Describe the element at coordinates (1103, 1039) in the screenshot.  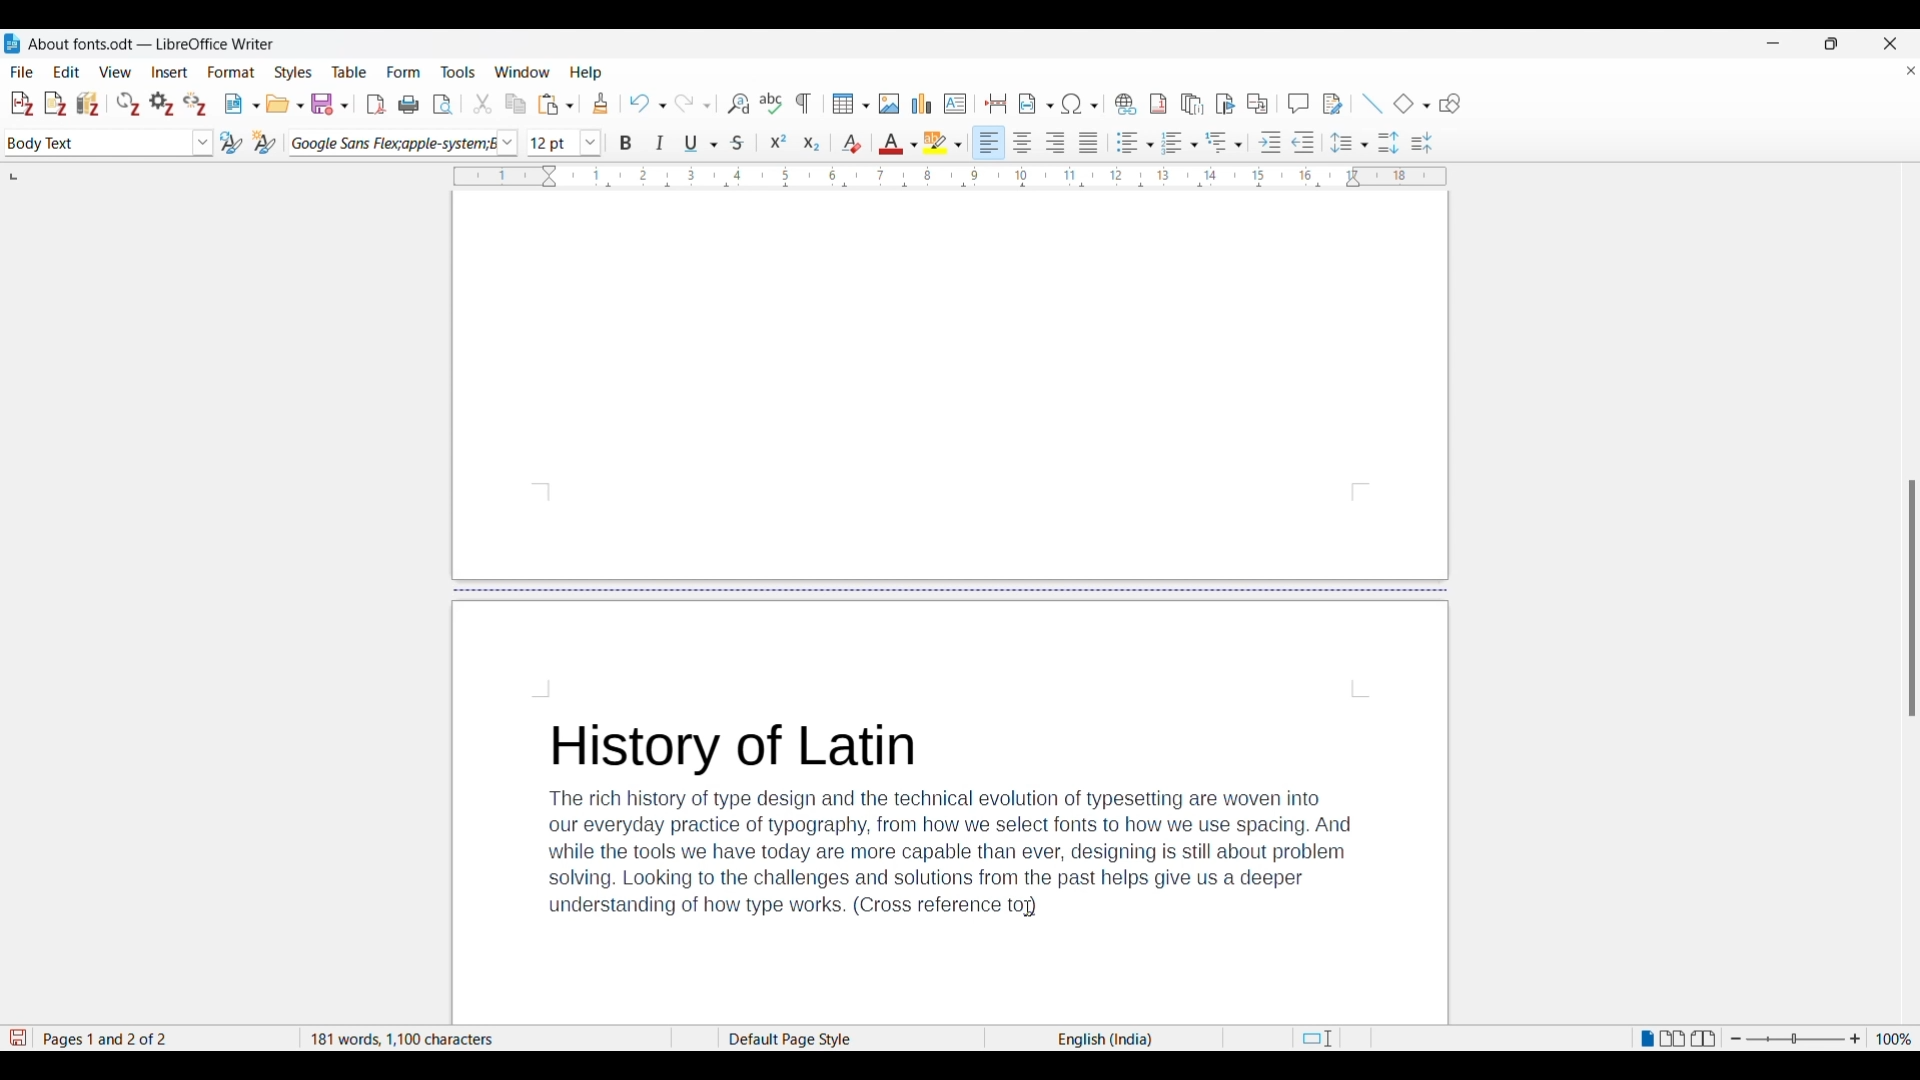
I see `Current language` at that location.